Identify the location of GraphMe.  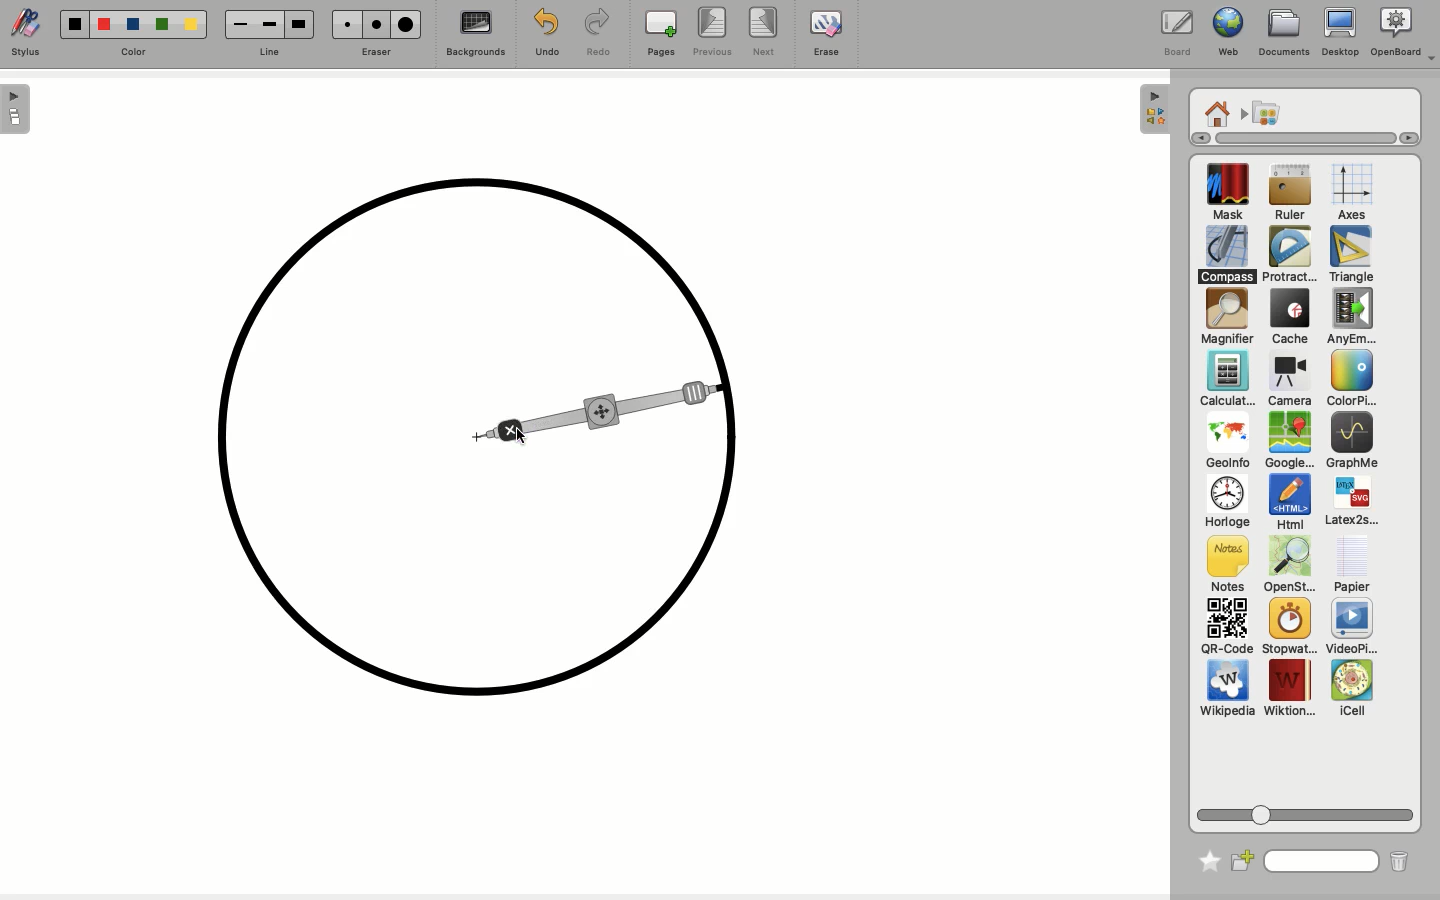
(1351, 442).